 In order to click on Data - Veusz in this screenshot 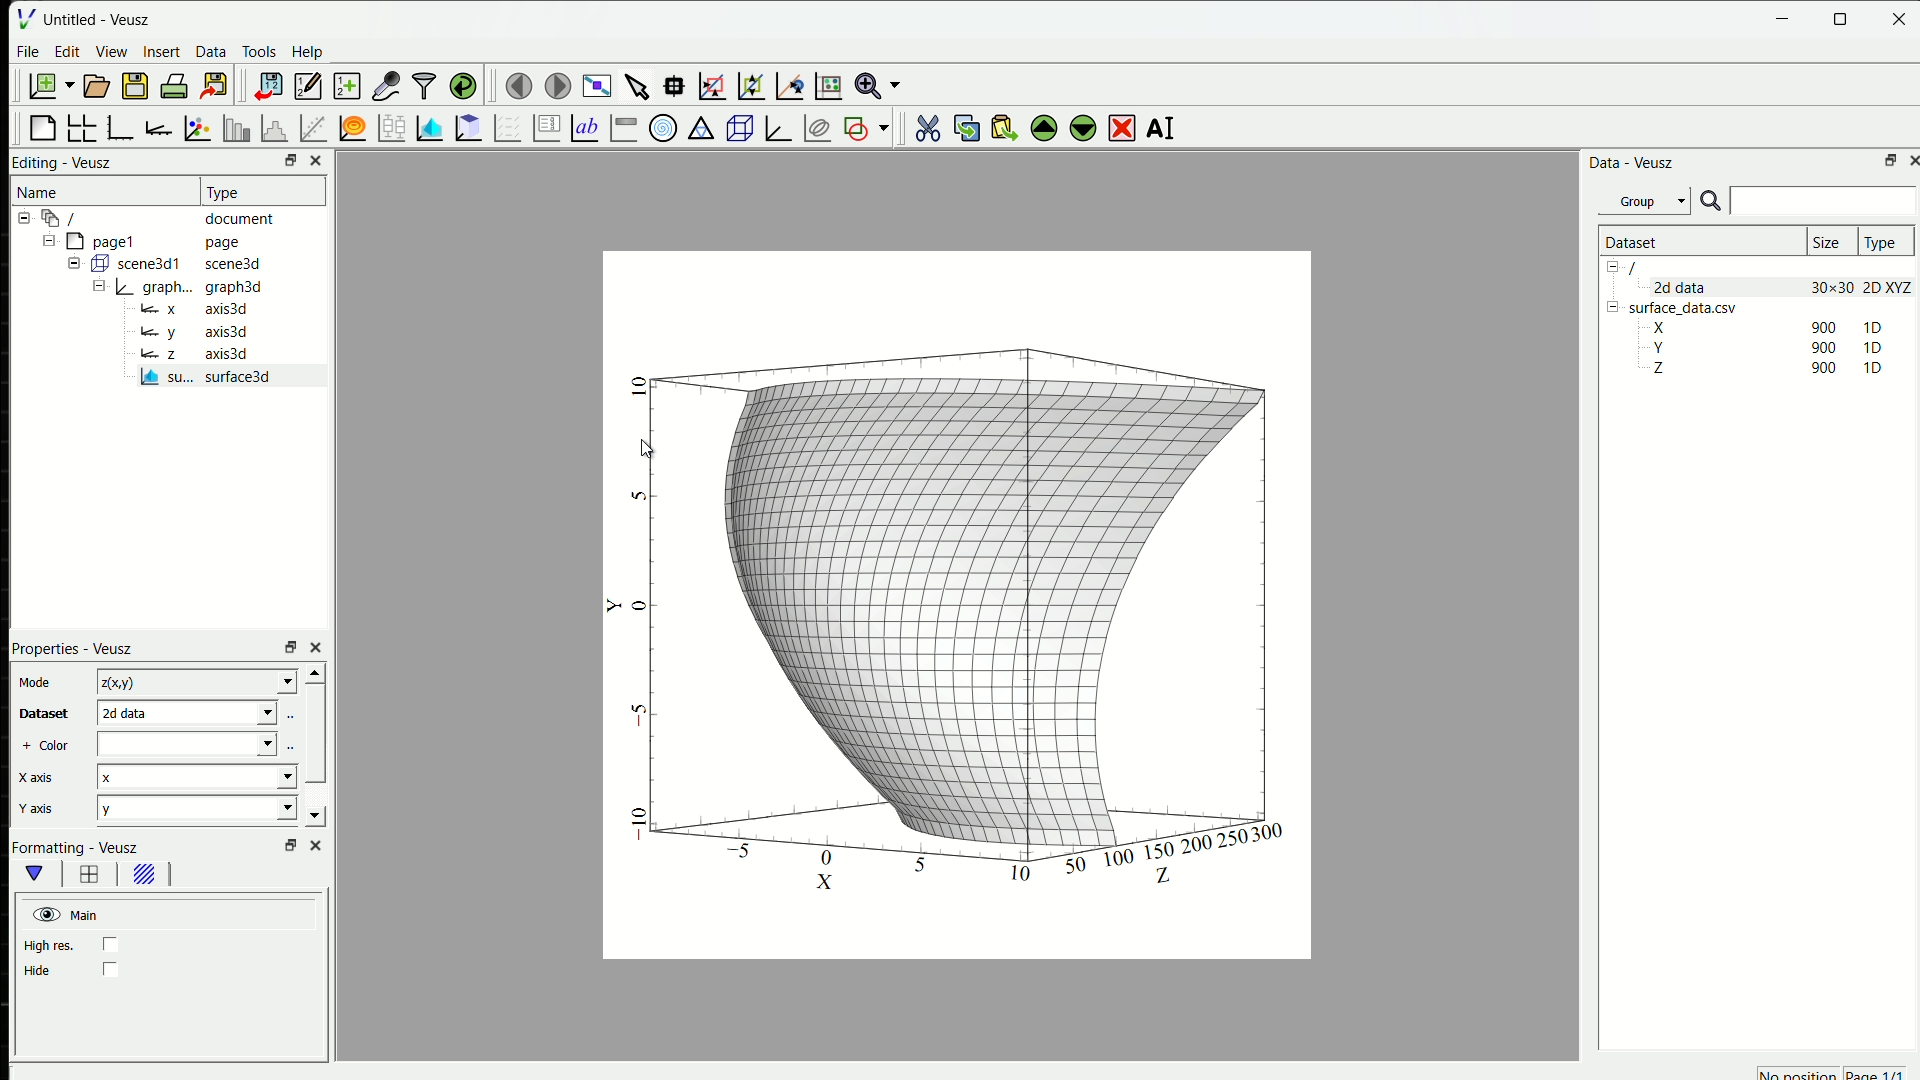, I will do `click(1634, 164)`.